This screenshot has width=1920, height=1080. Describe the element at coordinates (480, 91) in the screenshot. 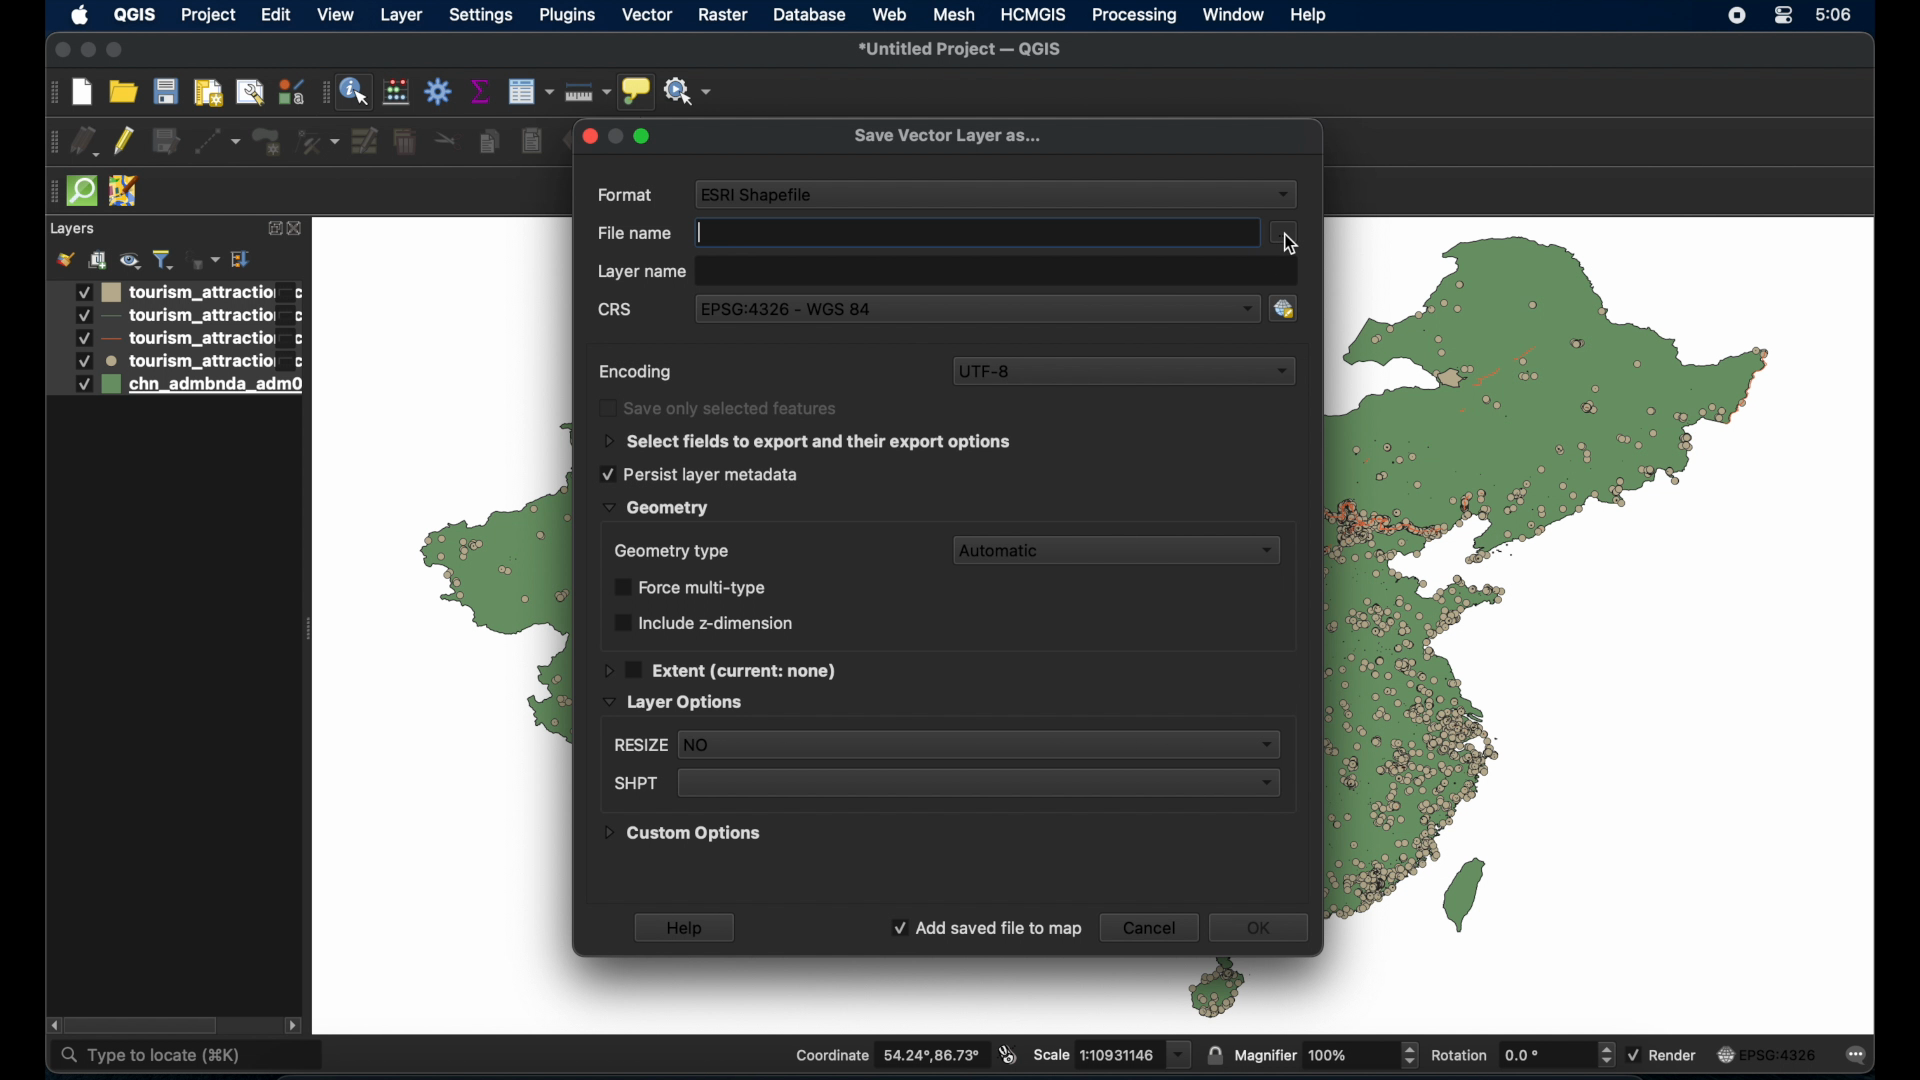

I see `show staistical summary` at that location.